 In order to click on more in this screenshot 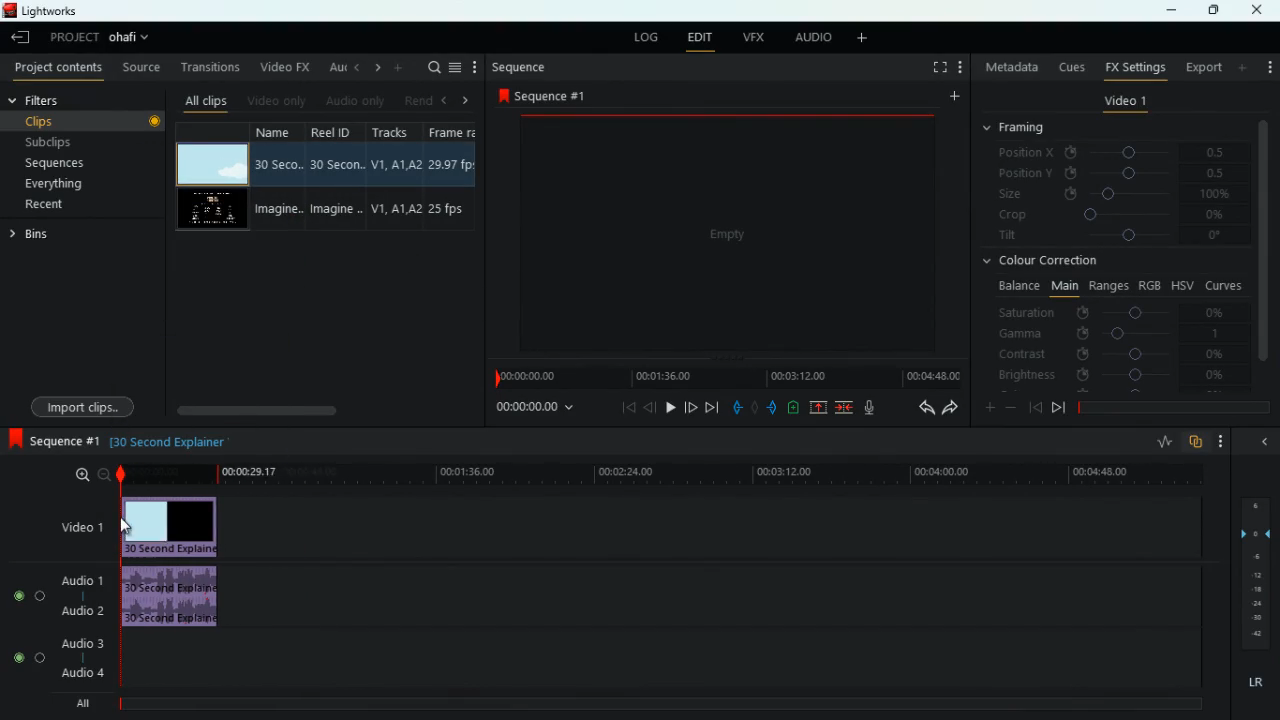, I will do `click(990, 406)`.